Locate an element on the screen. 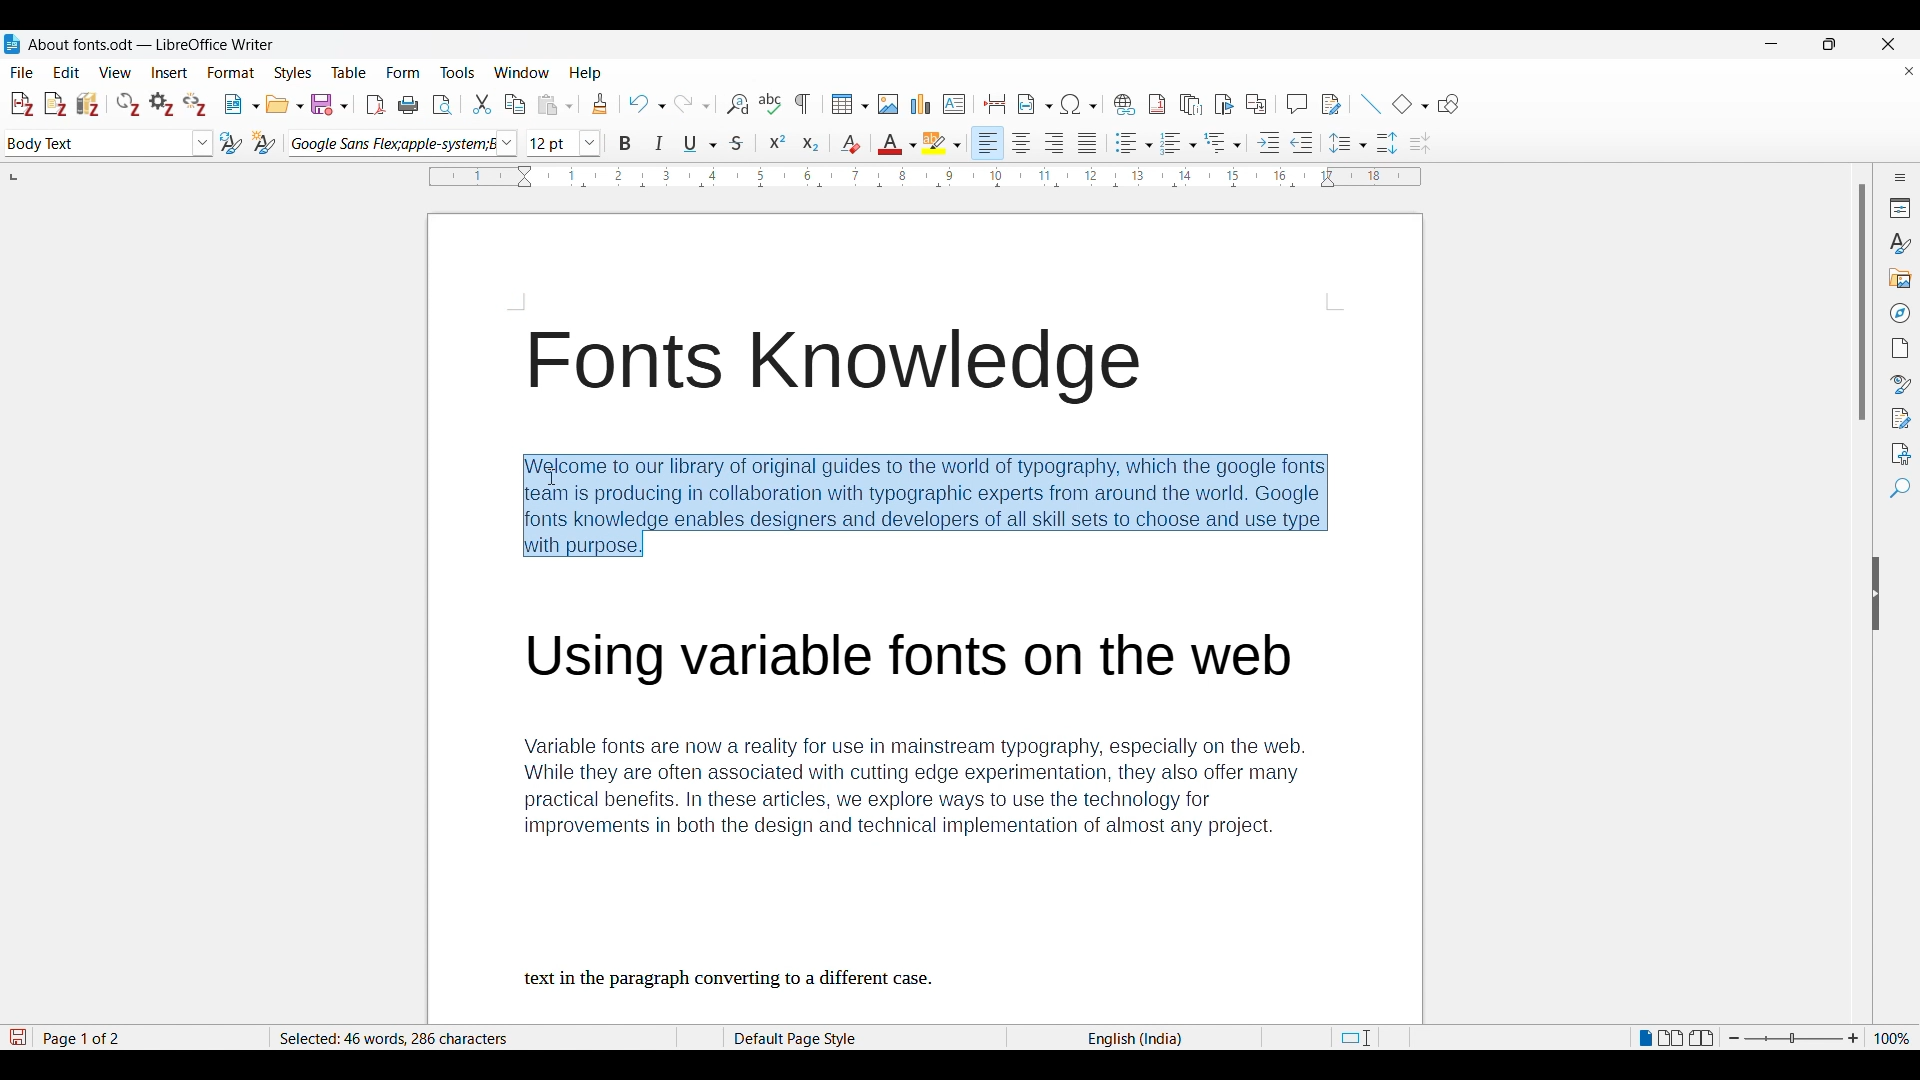  Cursor clicking on Format menu is located at coordinates (235, 85).